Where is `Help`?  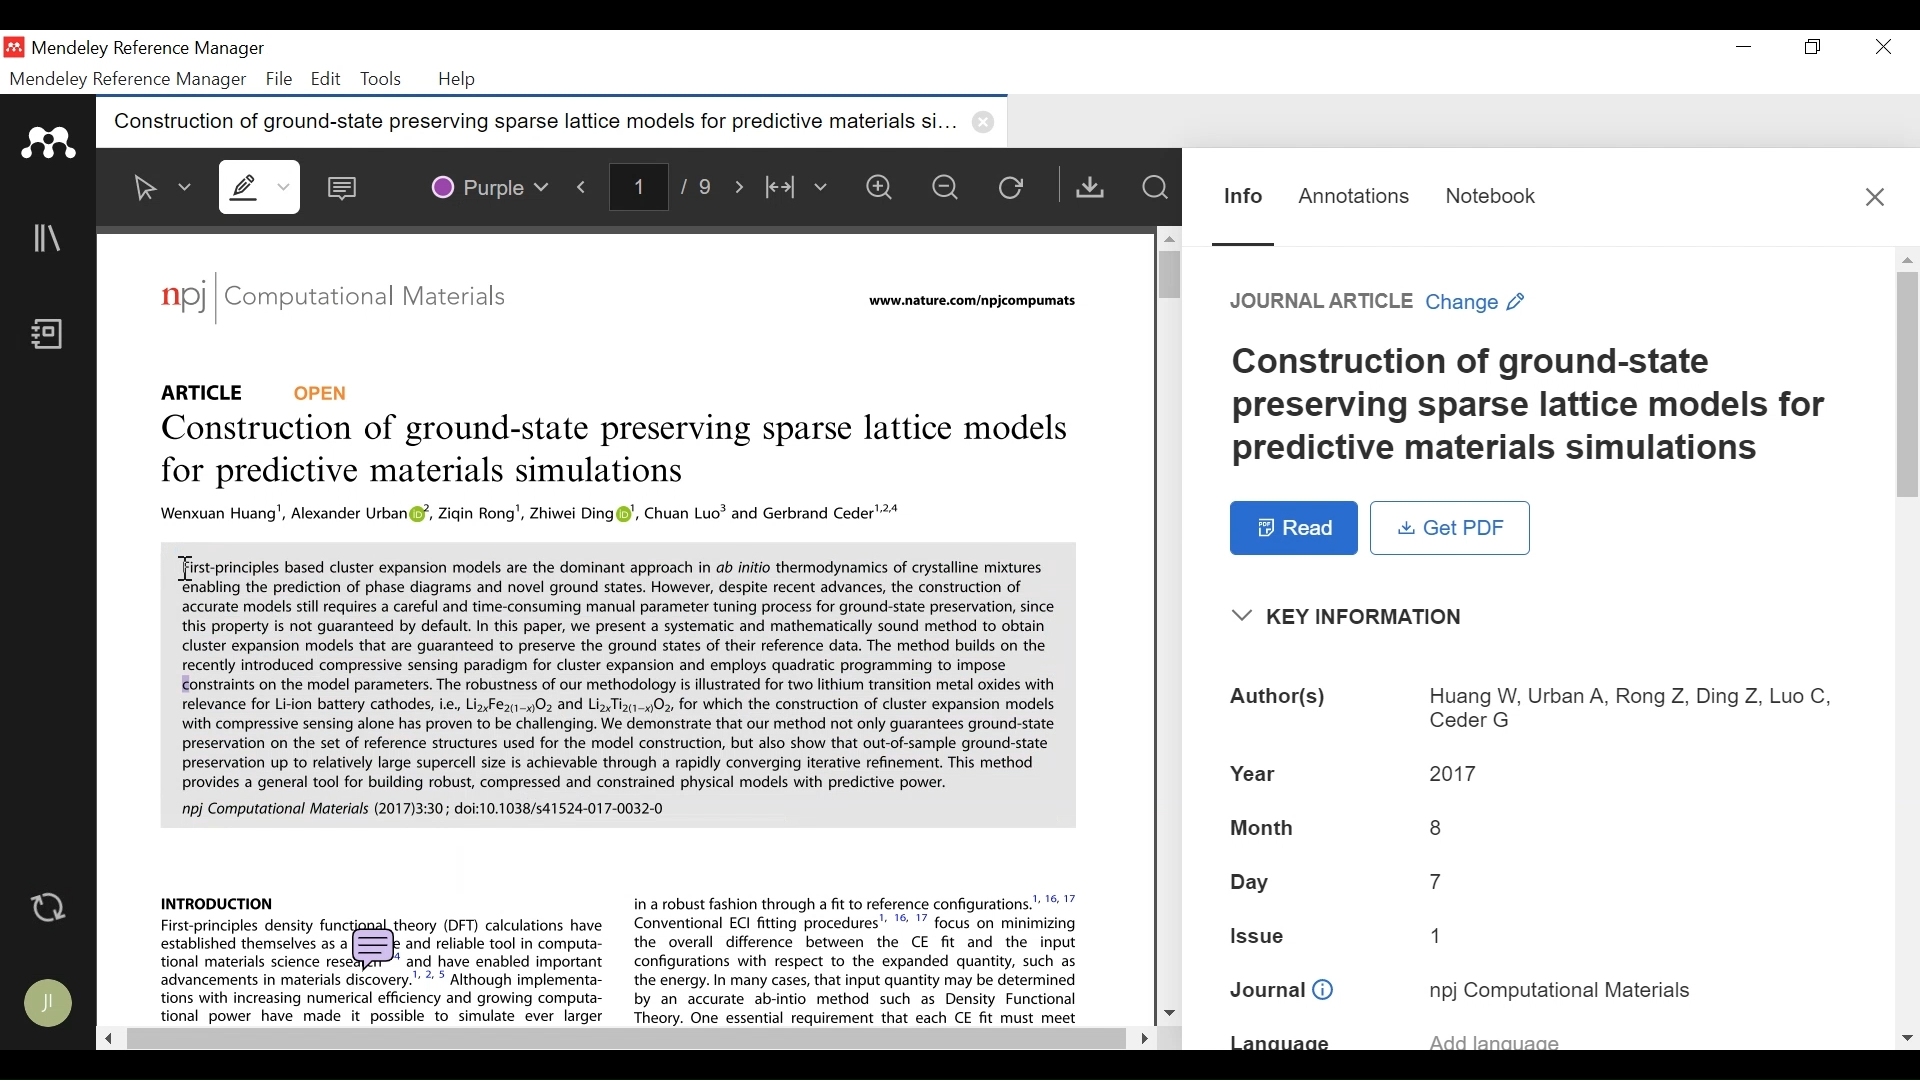 Help is located at coordinates (459, 80).